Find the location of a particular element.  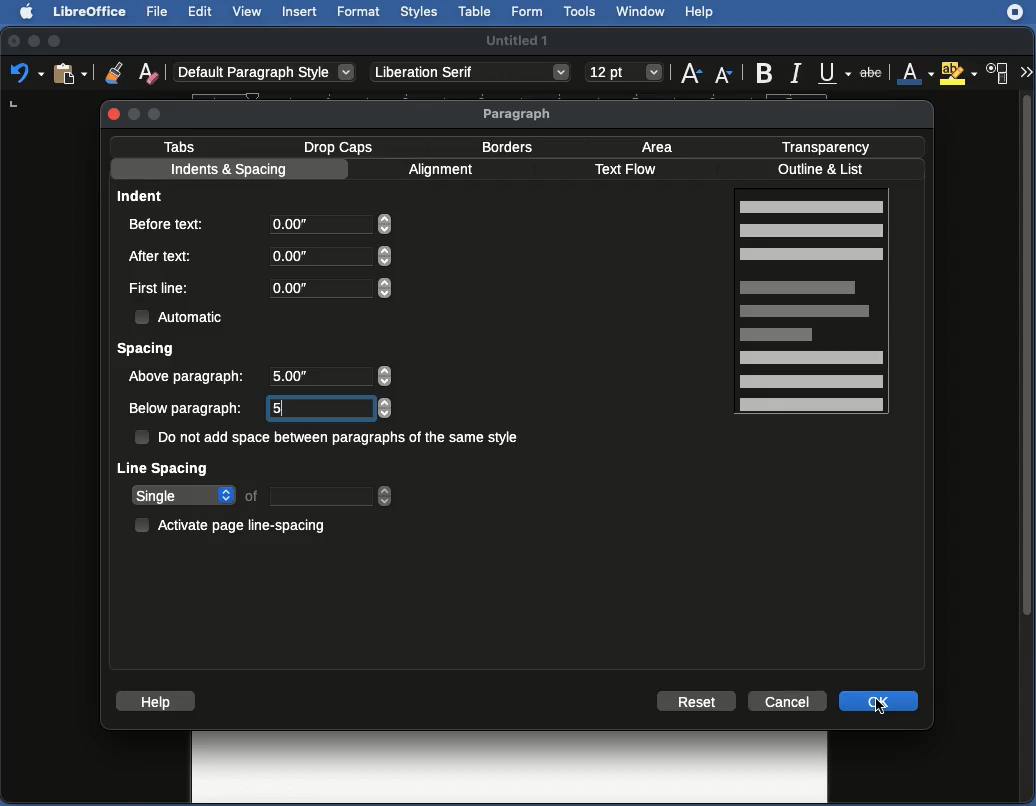

5 is located at coordinates (332, 406).